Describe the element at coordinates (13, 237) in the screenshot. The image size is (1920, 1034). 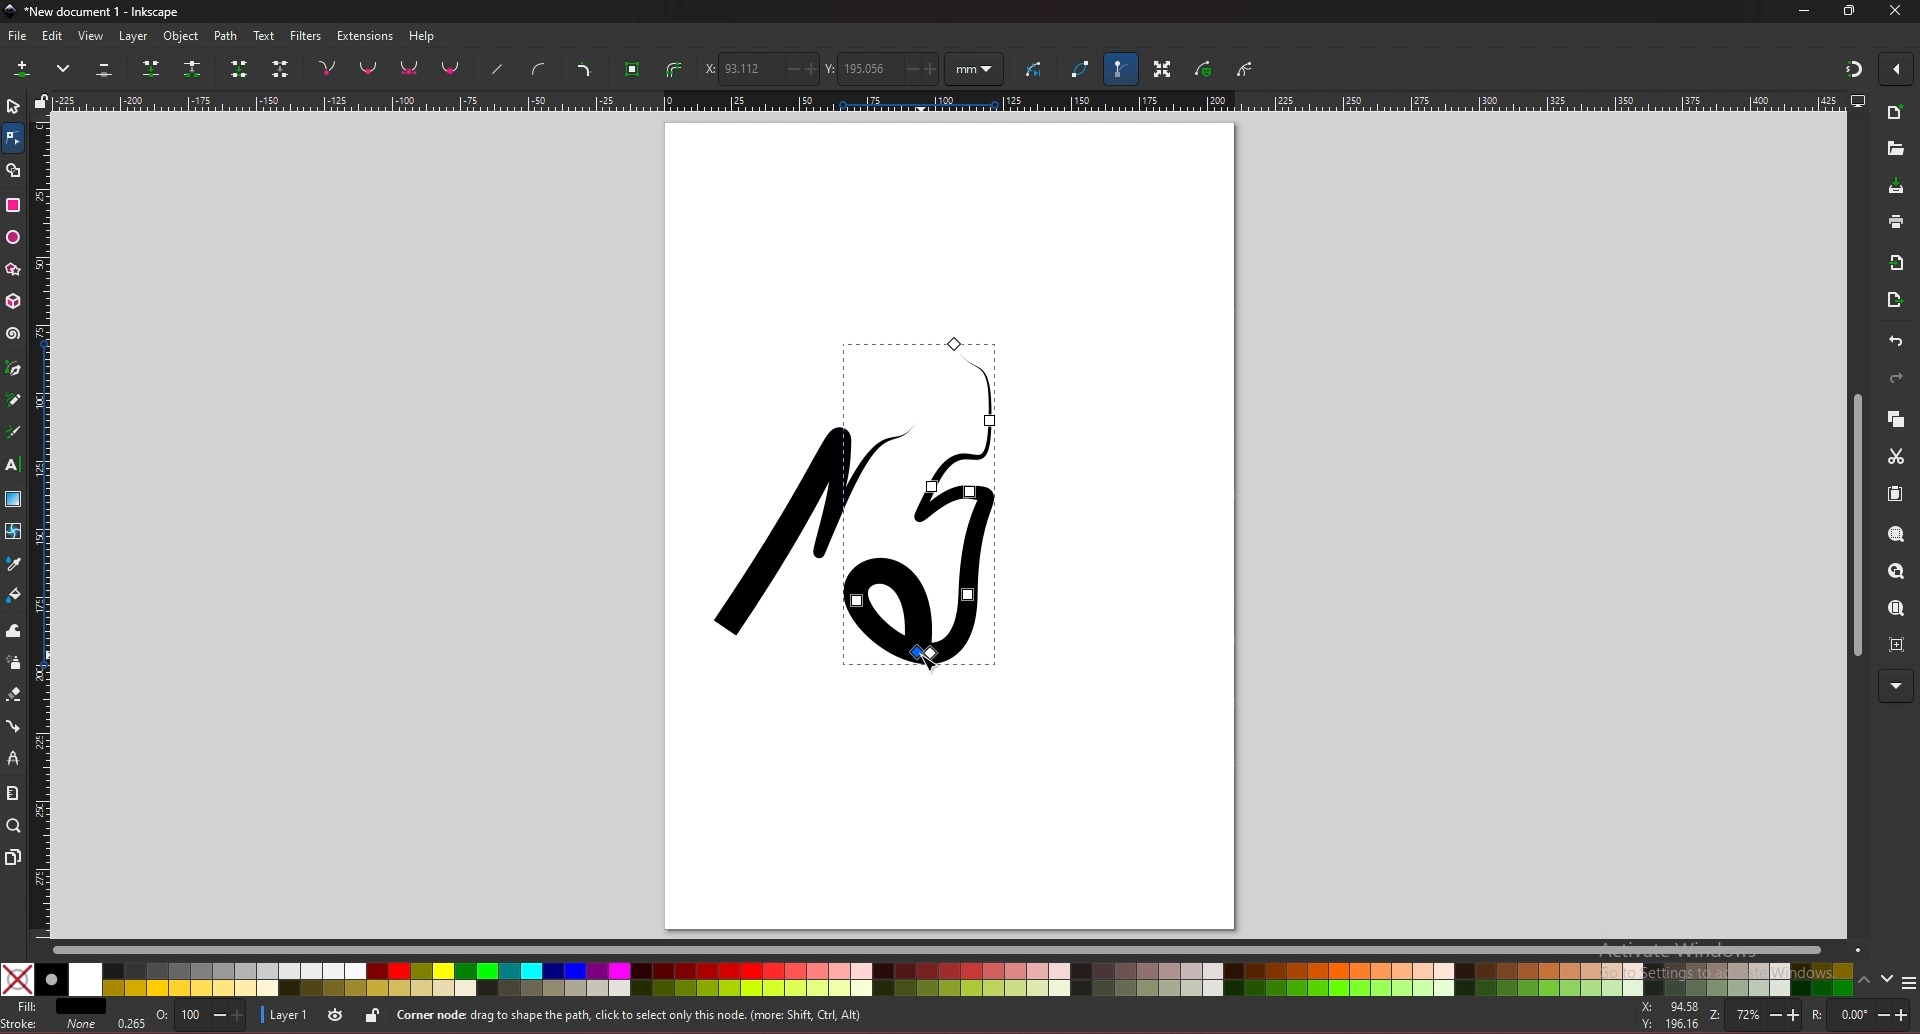
I see `ellipse` at that location.